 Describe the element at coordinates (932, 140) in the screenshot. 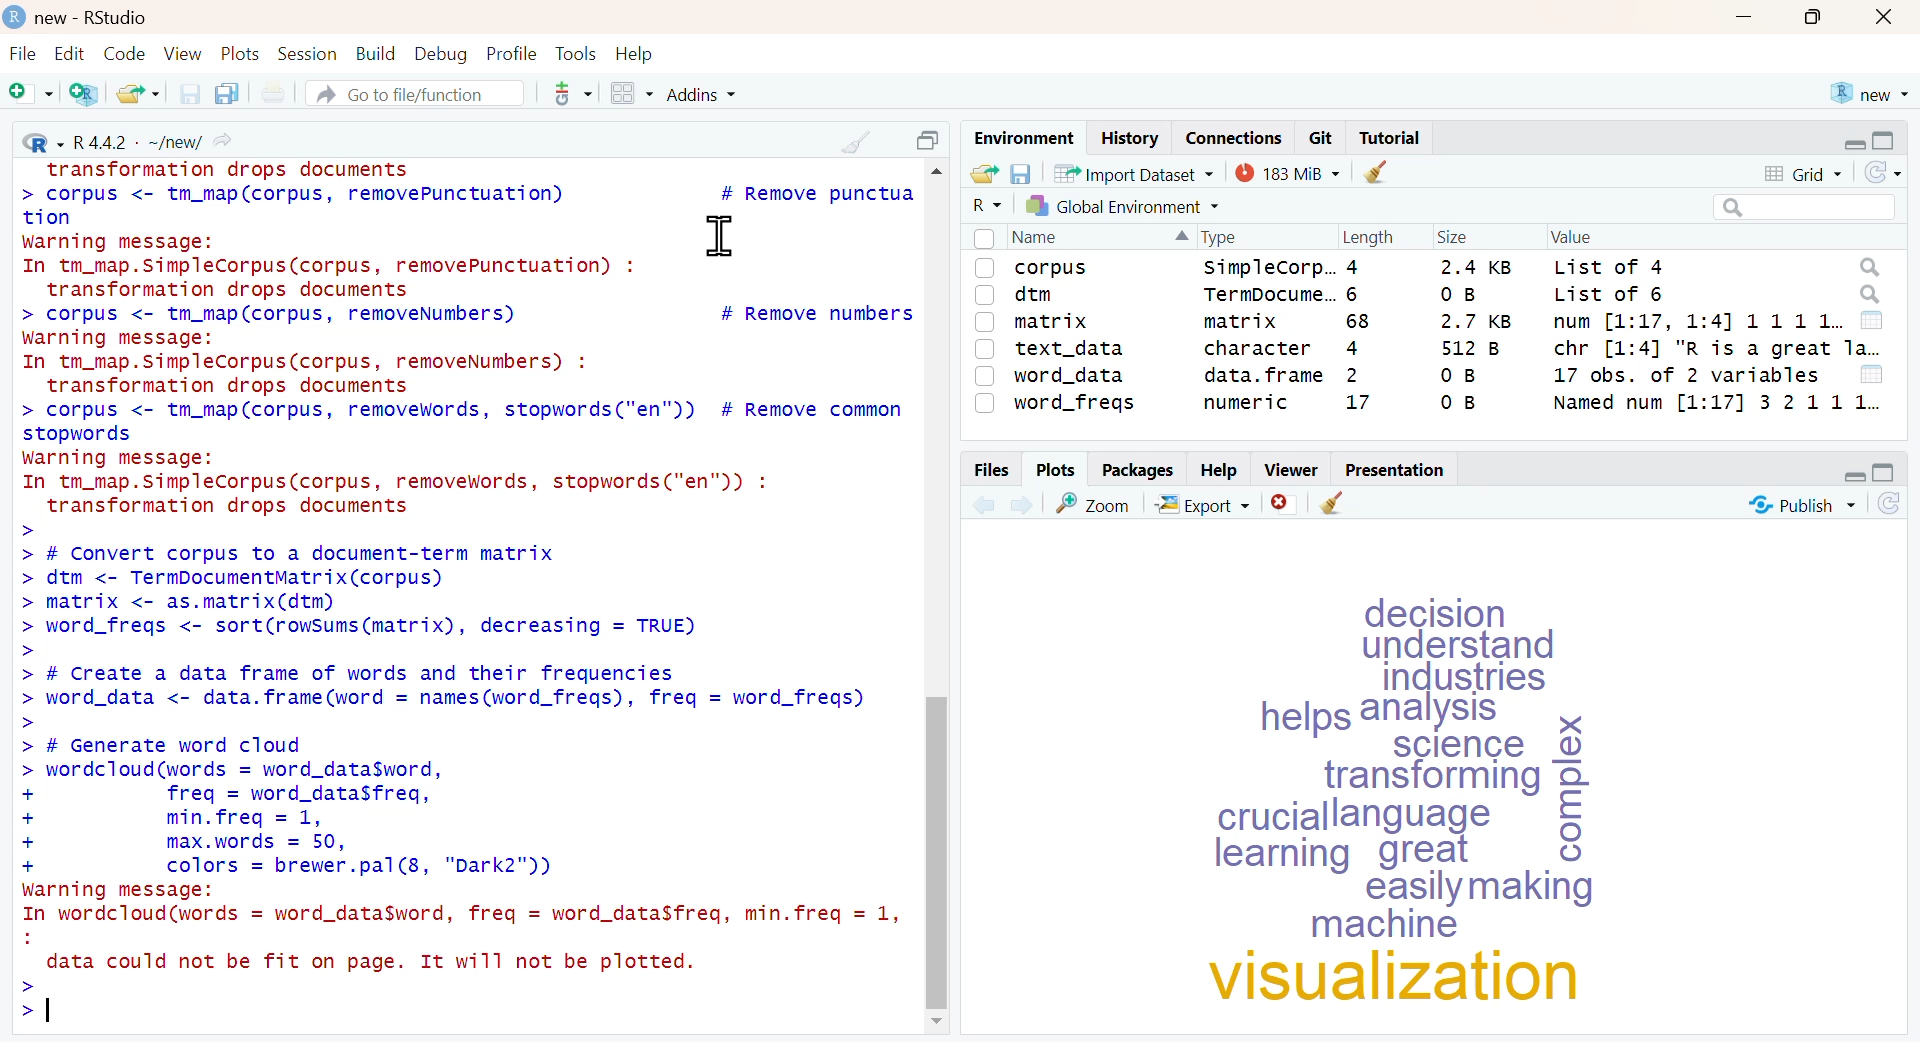

I see `maximize` at that location.